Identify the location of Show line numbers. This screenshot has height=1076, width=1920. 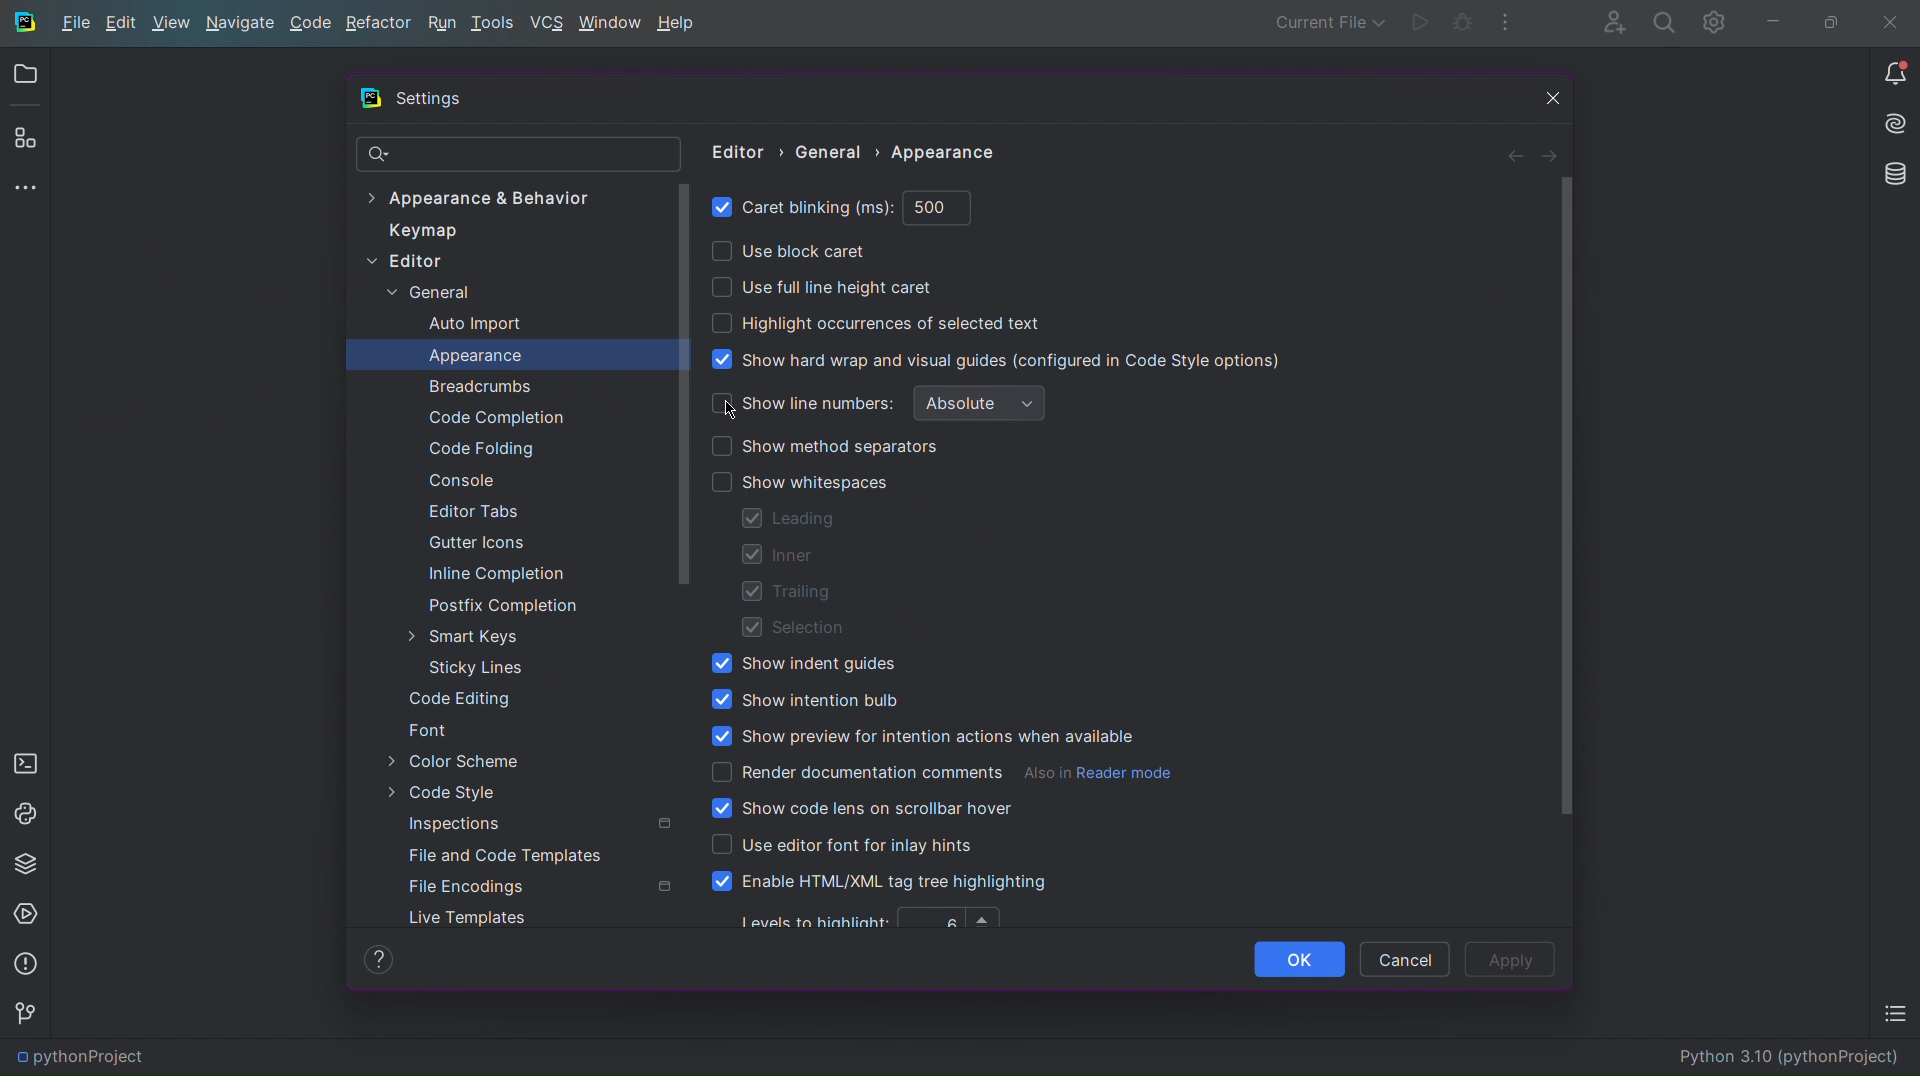
(801, 404).